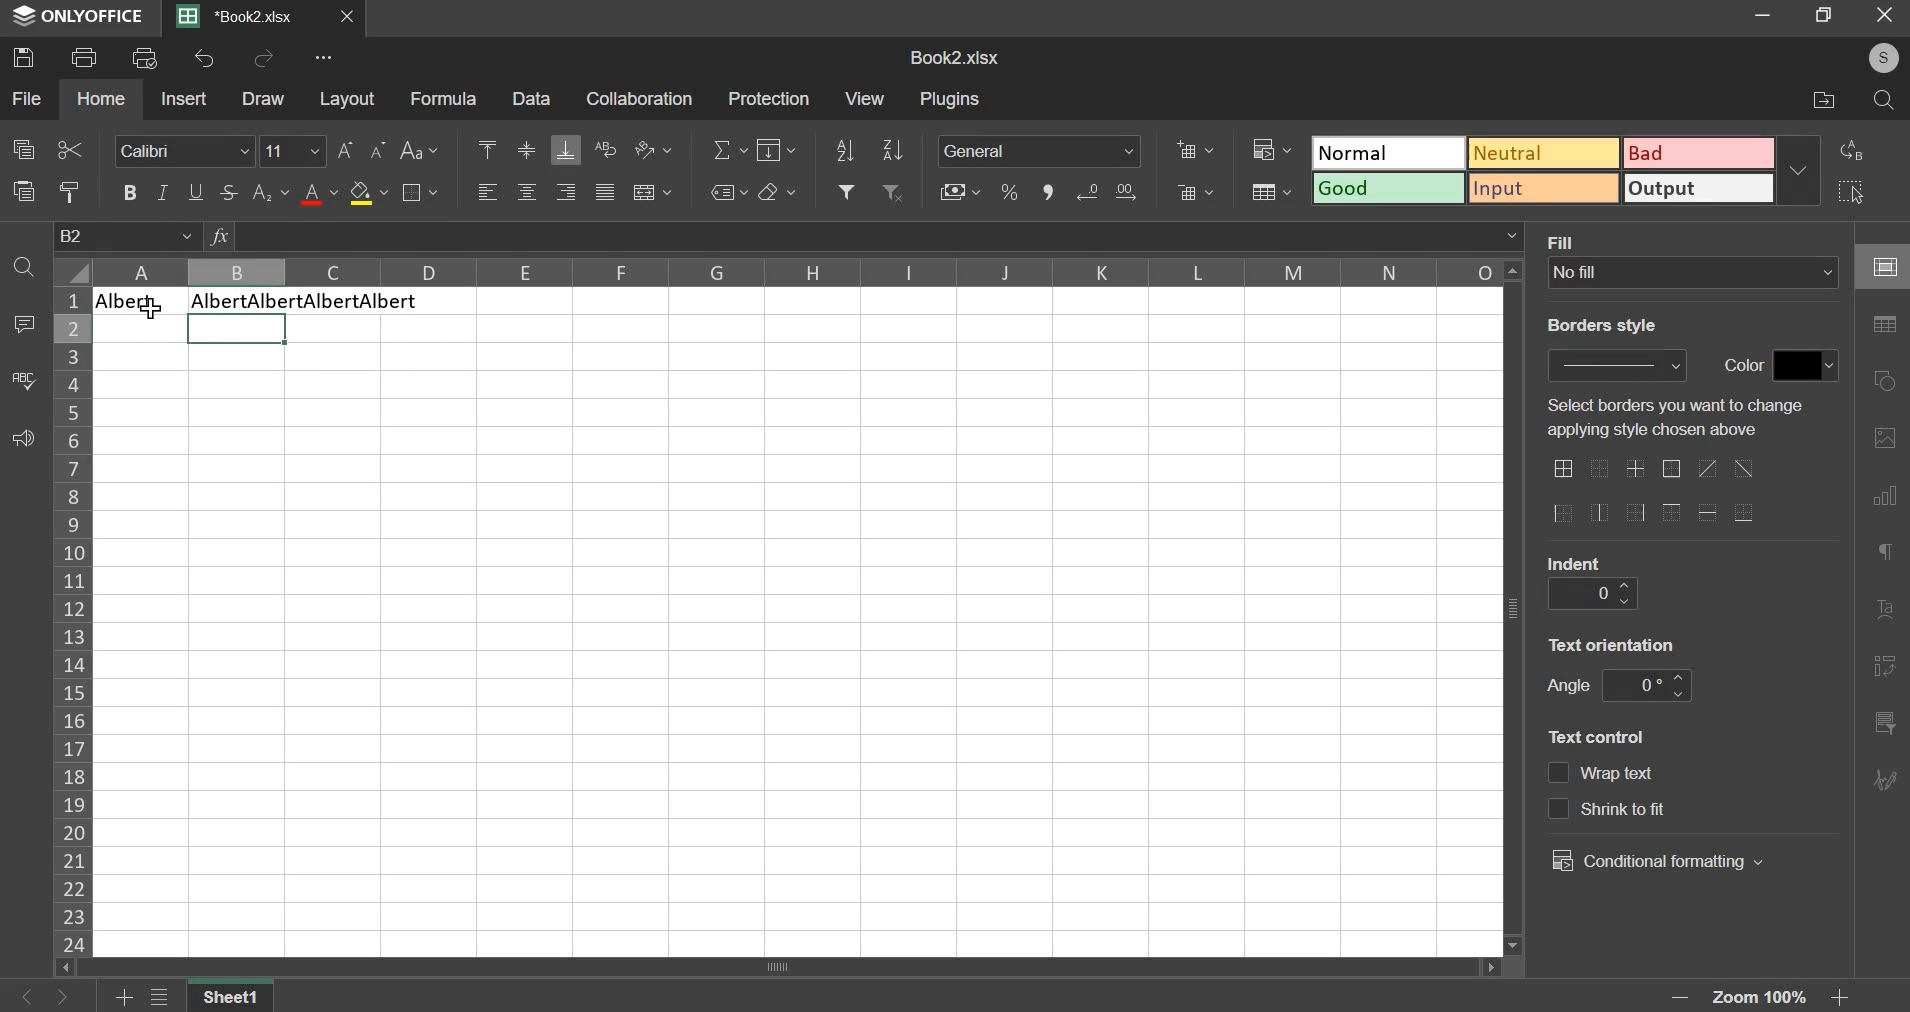 The image size is (1910, 1012). Describe the element at coordinates (1568, 169) in the screenshot. I see `type` at that location.